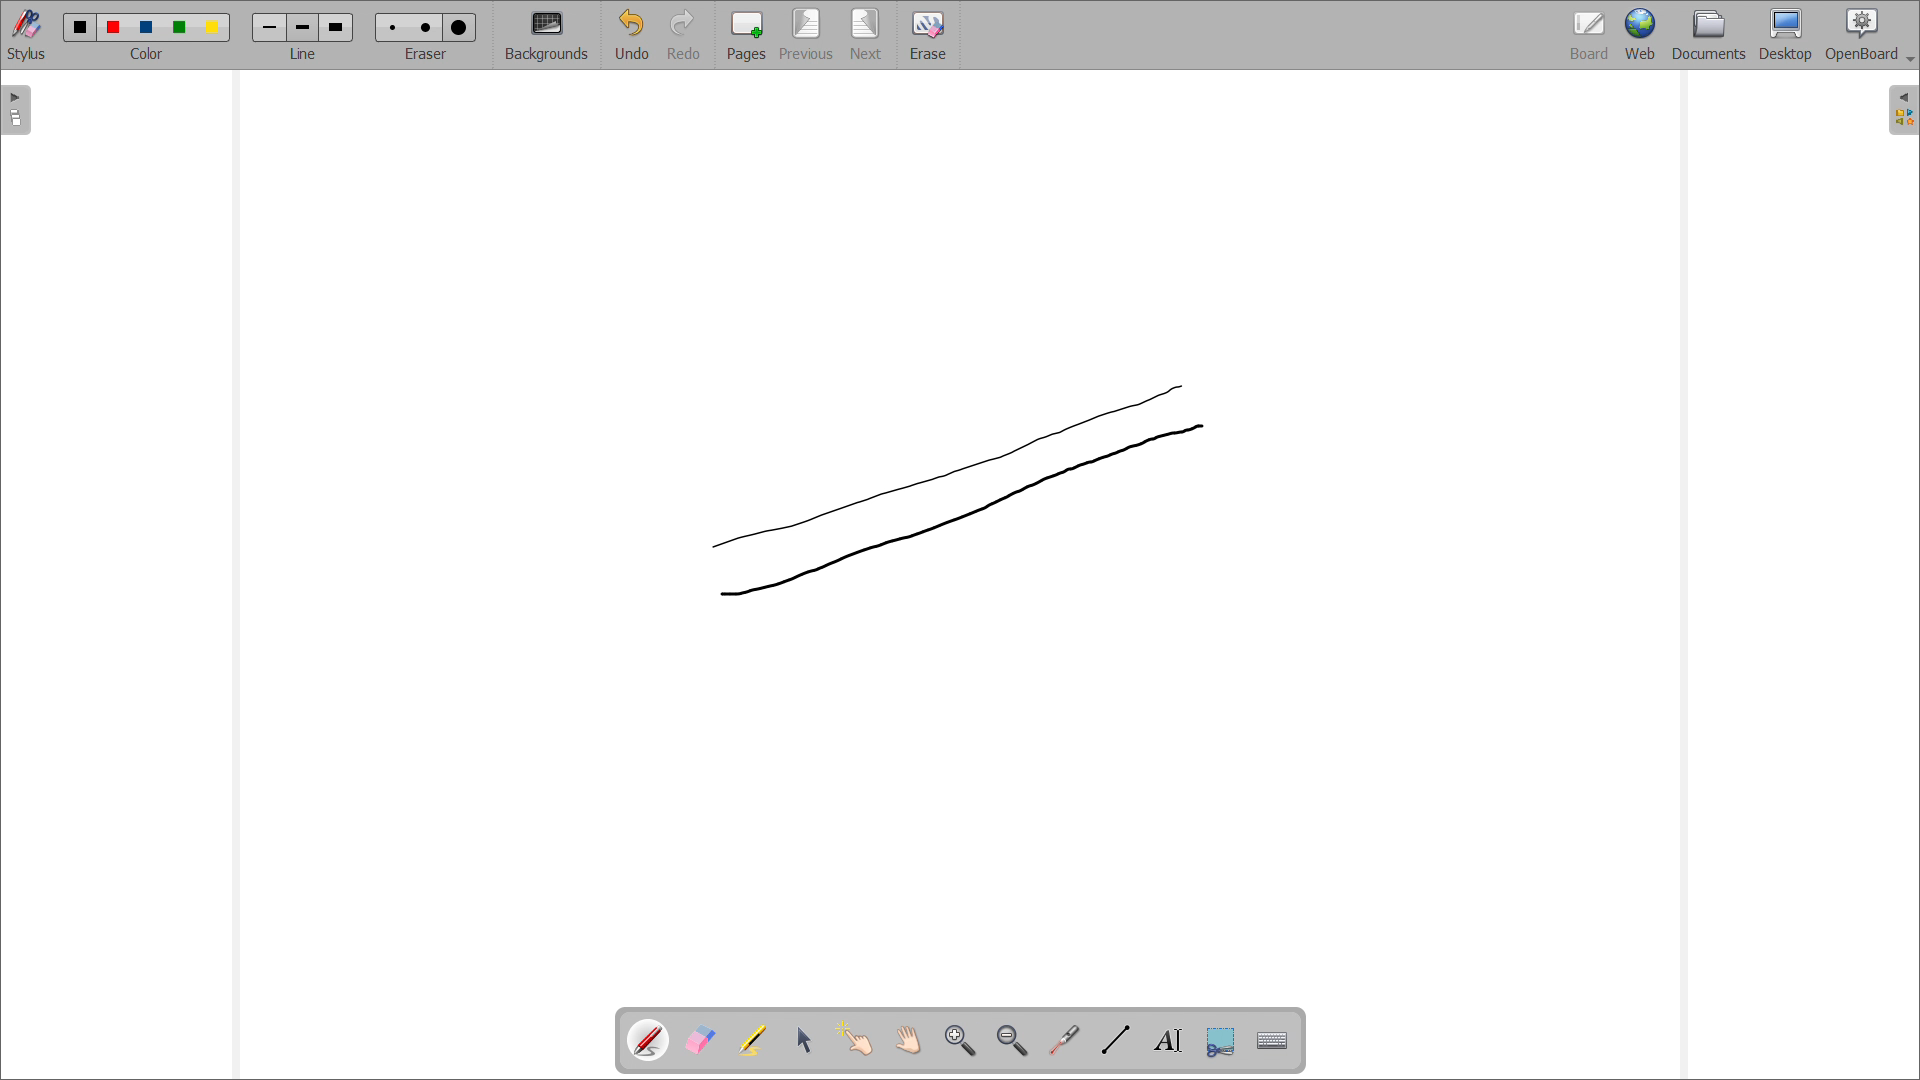  Describe the element at coordinates (747, 35) in the screenshot. I see `add pages` at that location.